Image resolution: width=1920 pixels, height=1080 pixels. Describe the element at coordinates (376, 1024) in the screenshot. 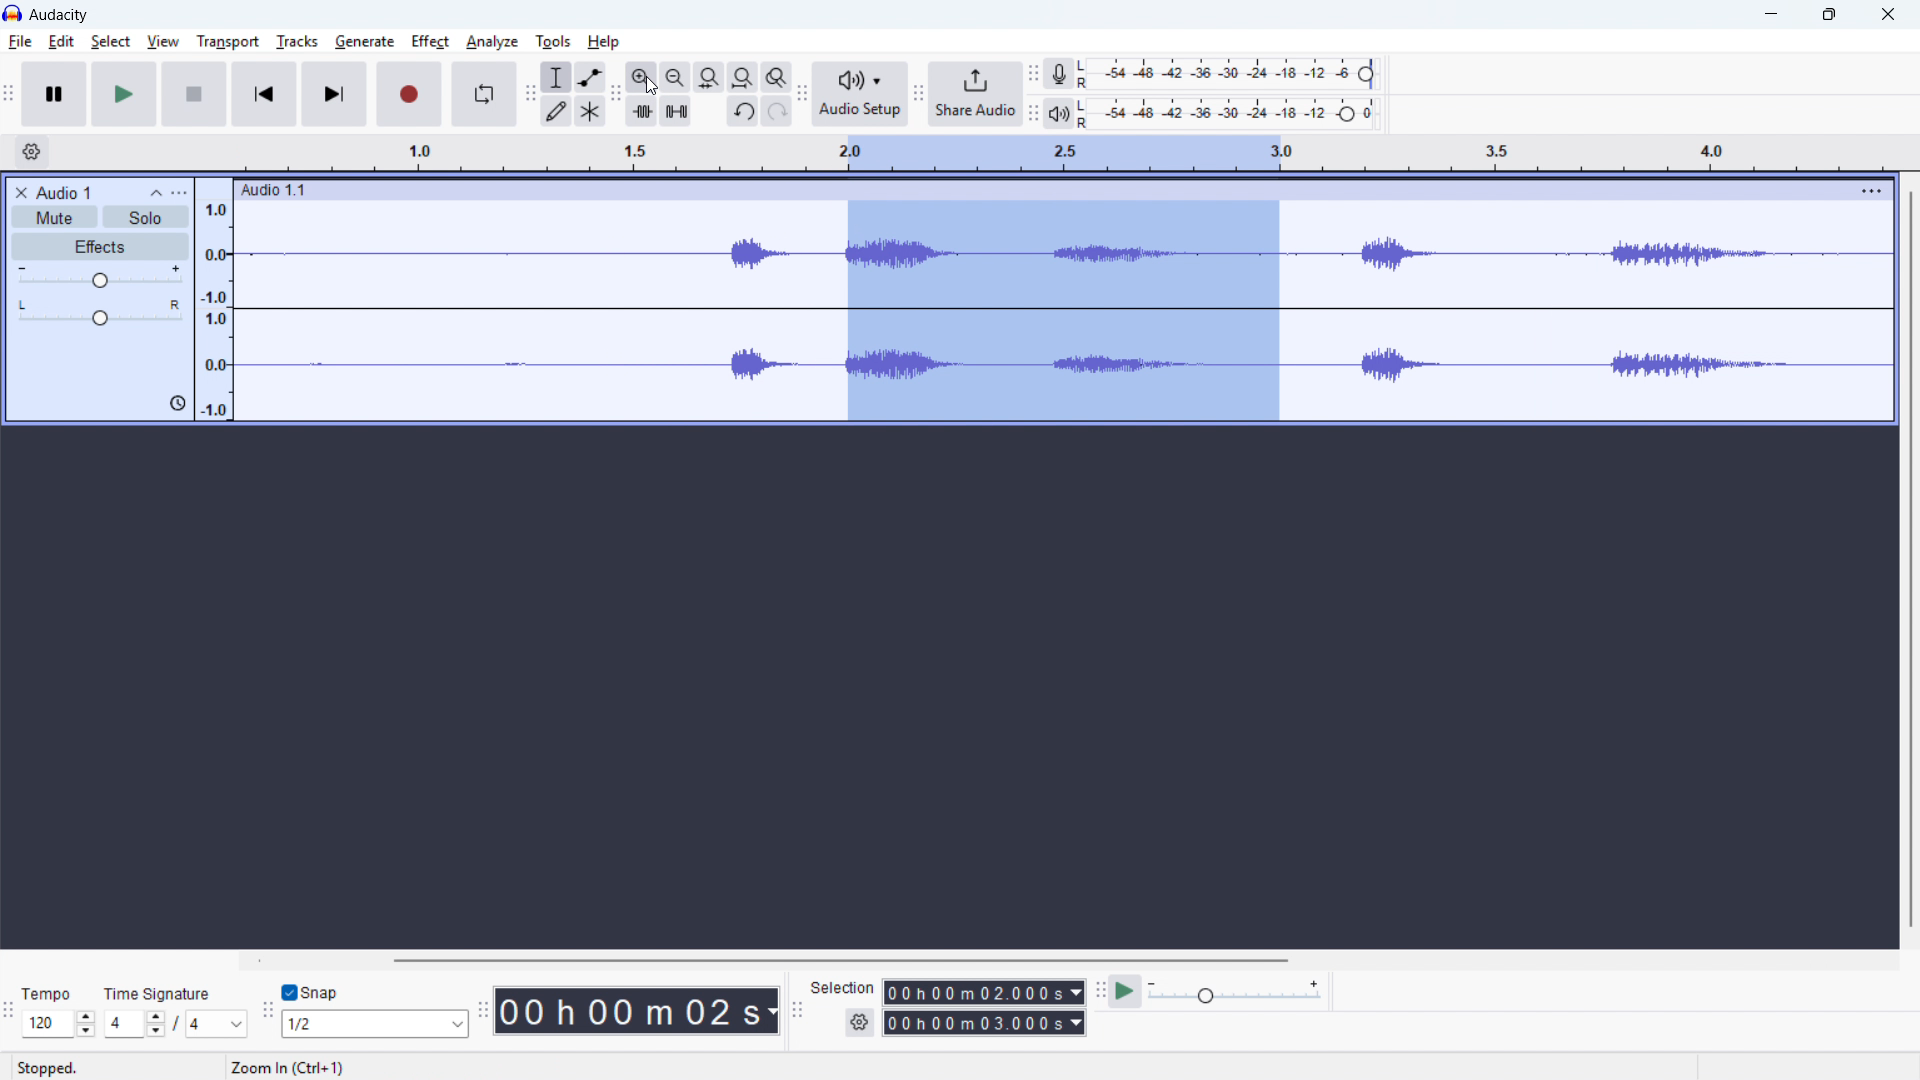

I see `Set snapping` at that location.